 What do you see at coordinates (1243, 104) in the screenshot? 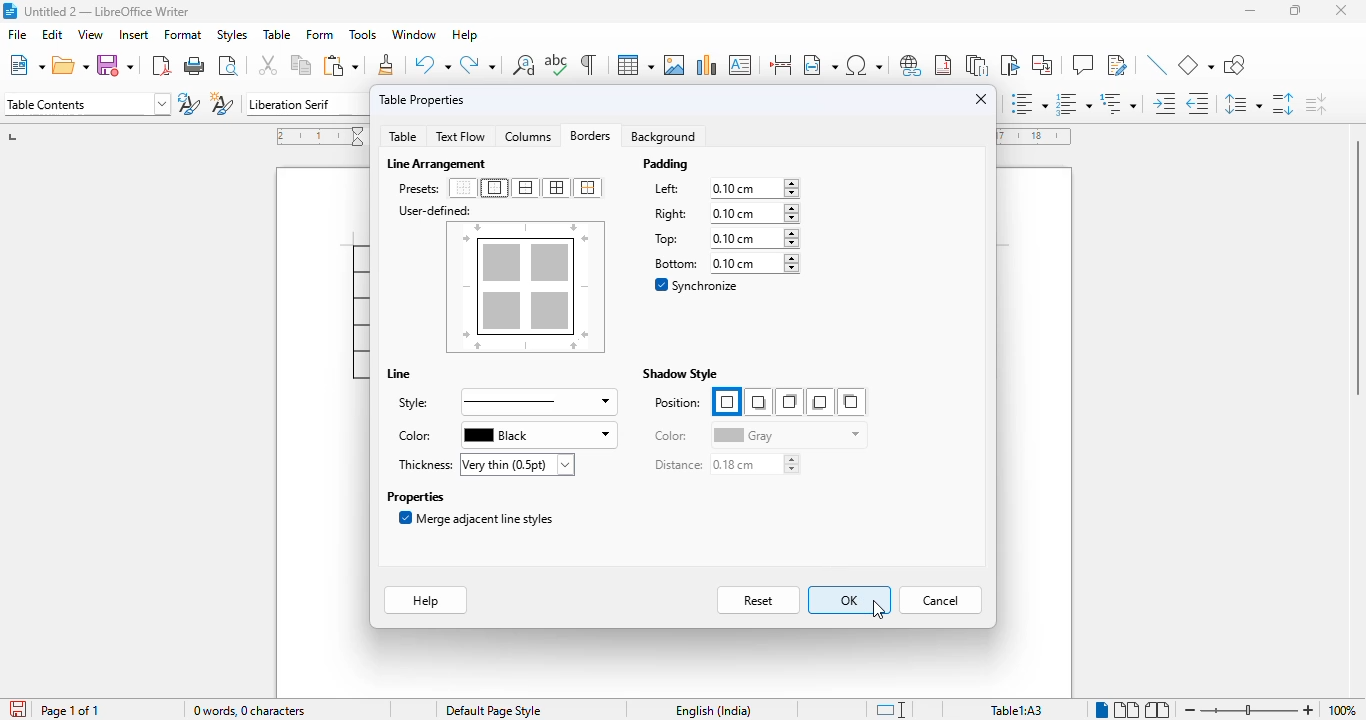
I see `set line spacing` at bounding box center [1243, 104].